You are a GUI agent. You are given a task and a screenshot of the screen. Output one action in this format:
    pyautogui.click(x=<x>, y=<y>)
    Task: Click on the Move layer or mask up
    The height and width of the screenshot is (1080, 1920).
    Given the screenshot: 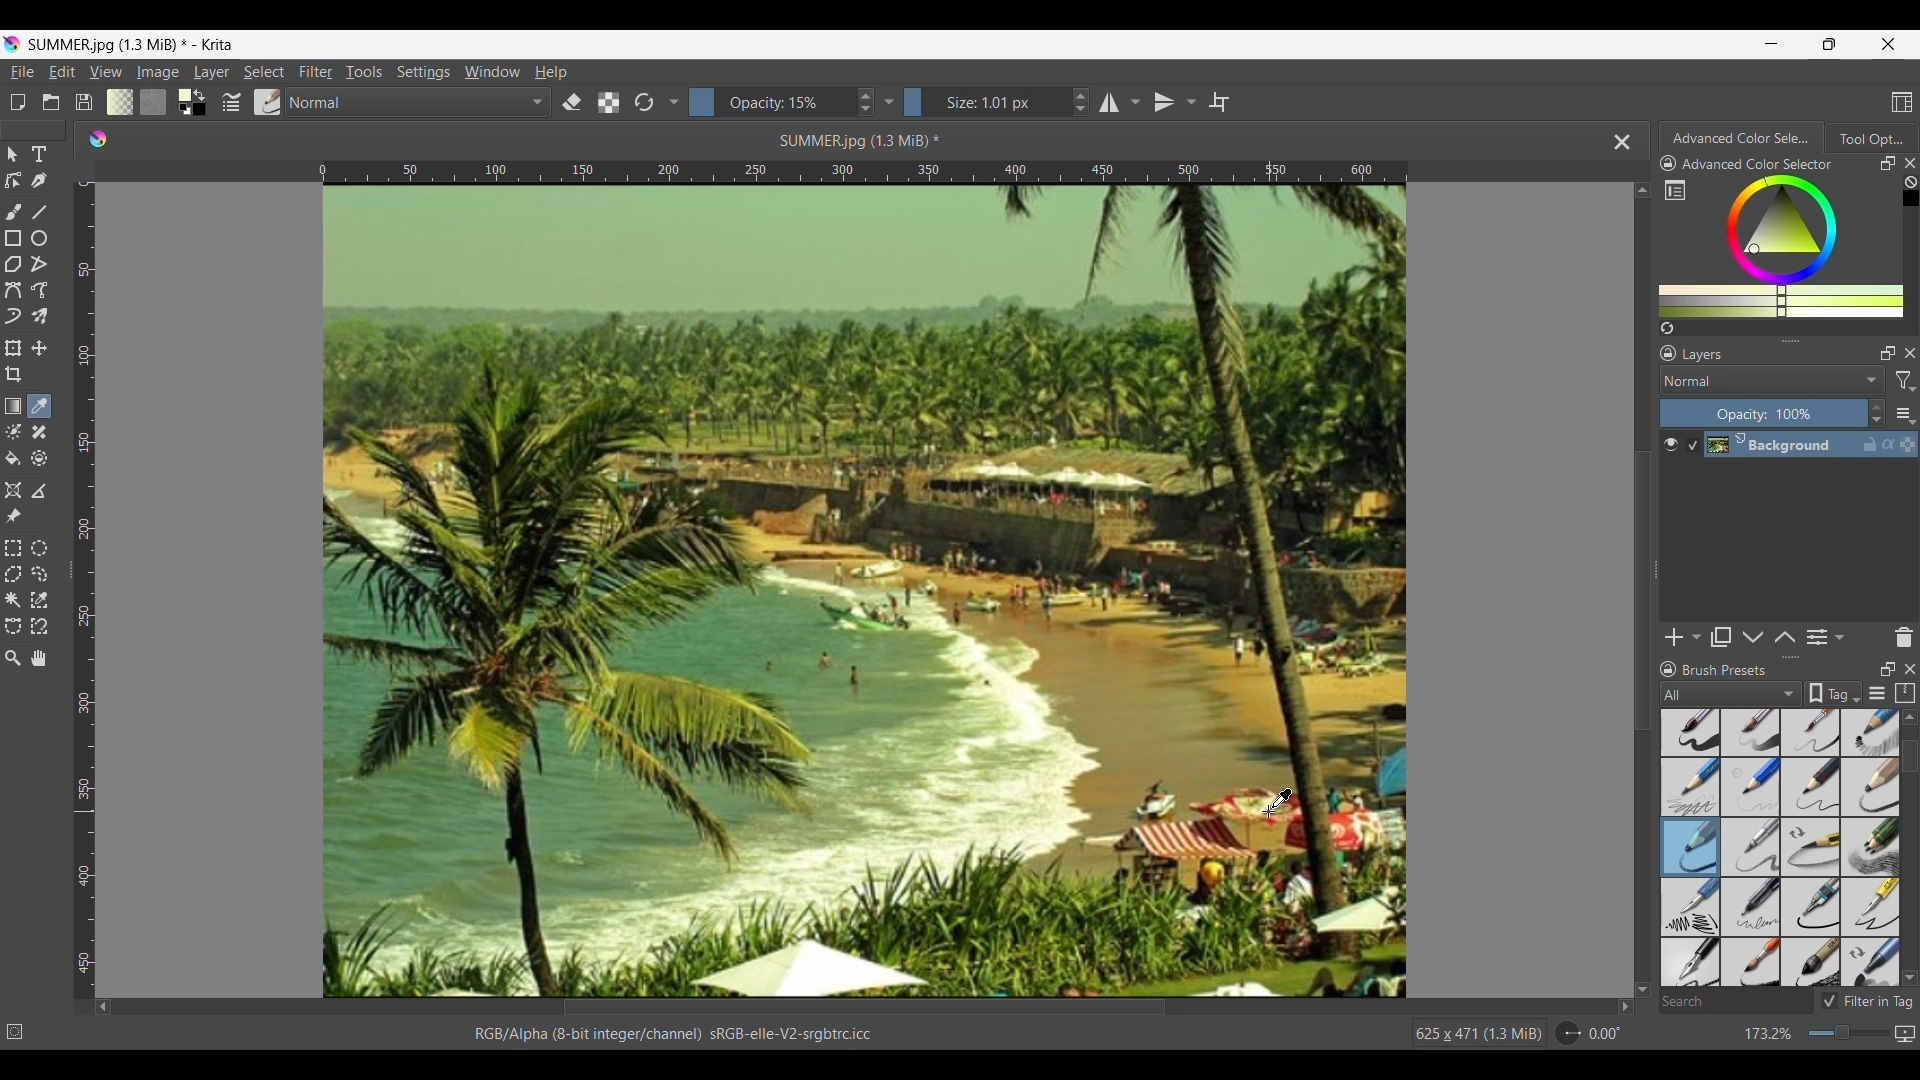 What is the action you would take?
    pyautogui.click(x=1784, y=637)
    